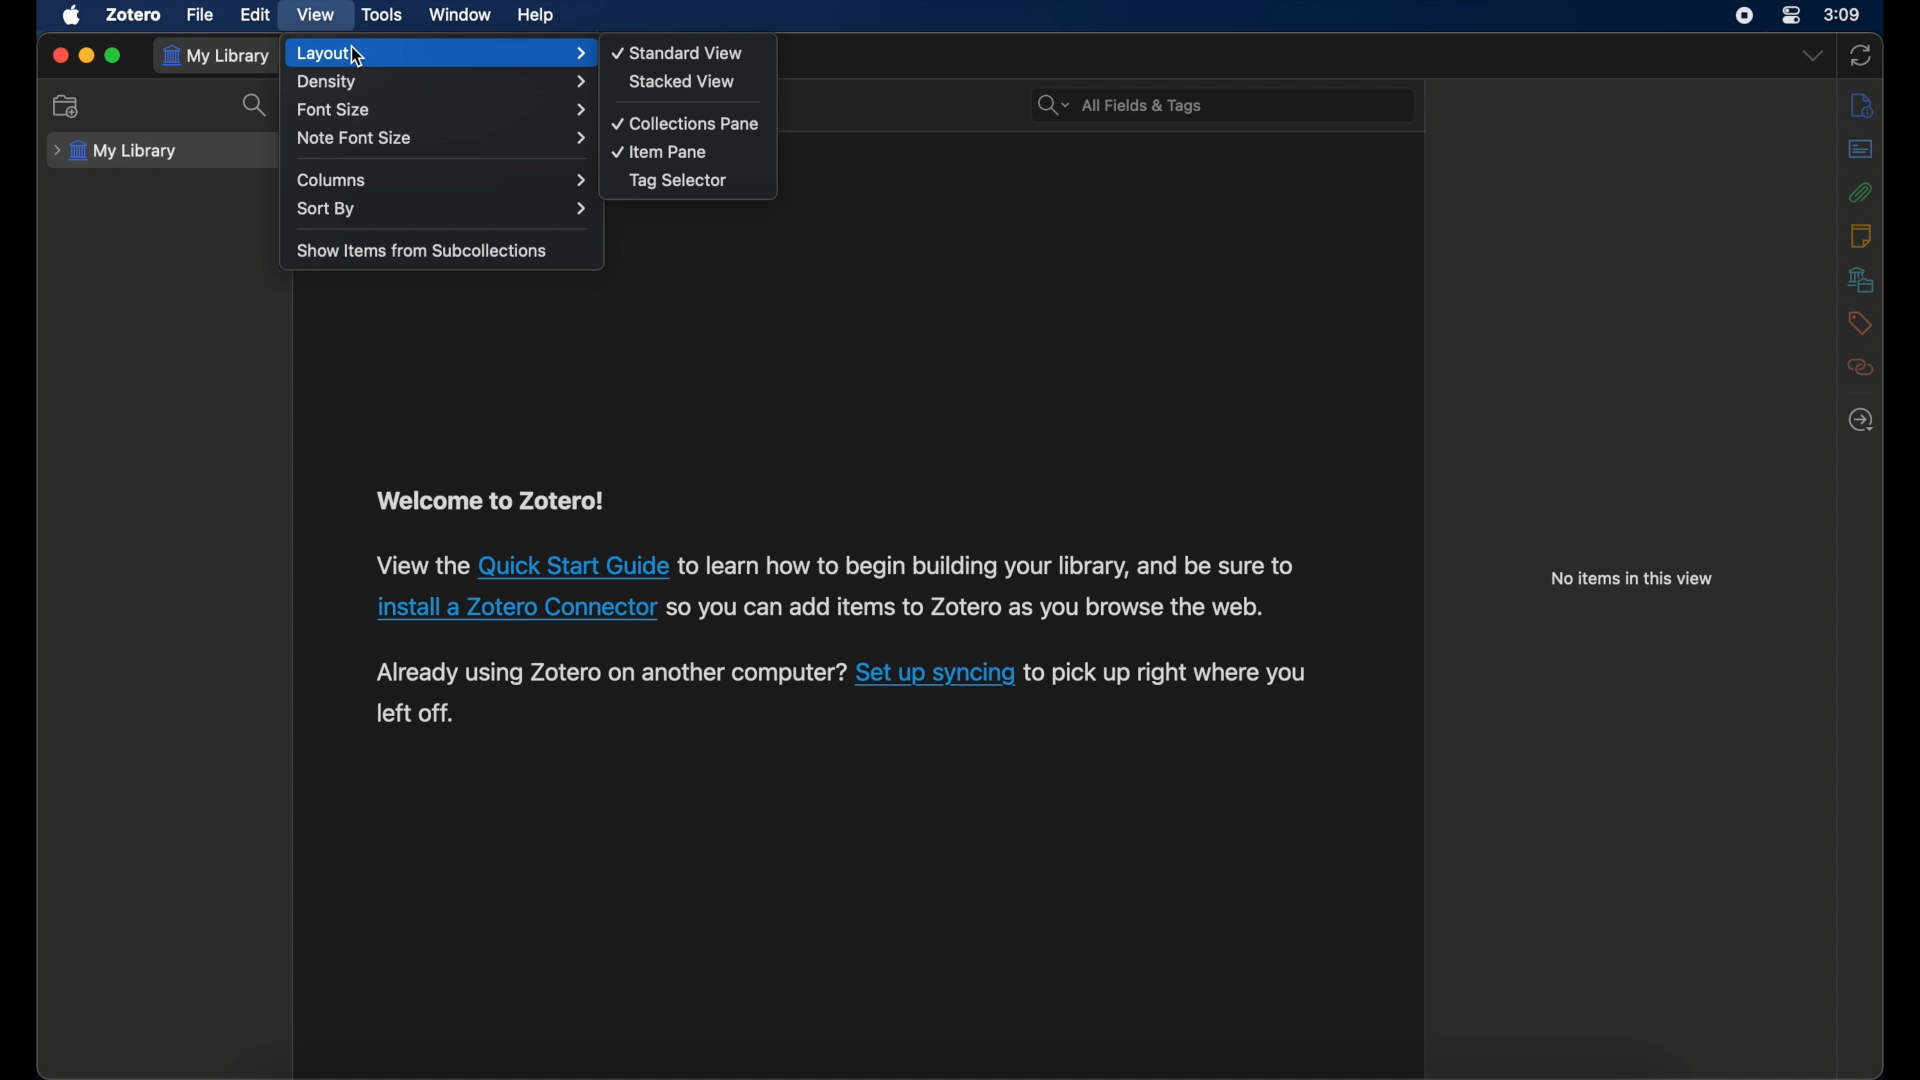 This screenshot has width=1920, height=1080. What do you see at coordinates (132, 14) in the screenshot?
I see `zotero` at bounding box center [132, 14].